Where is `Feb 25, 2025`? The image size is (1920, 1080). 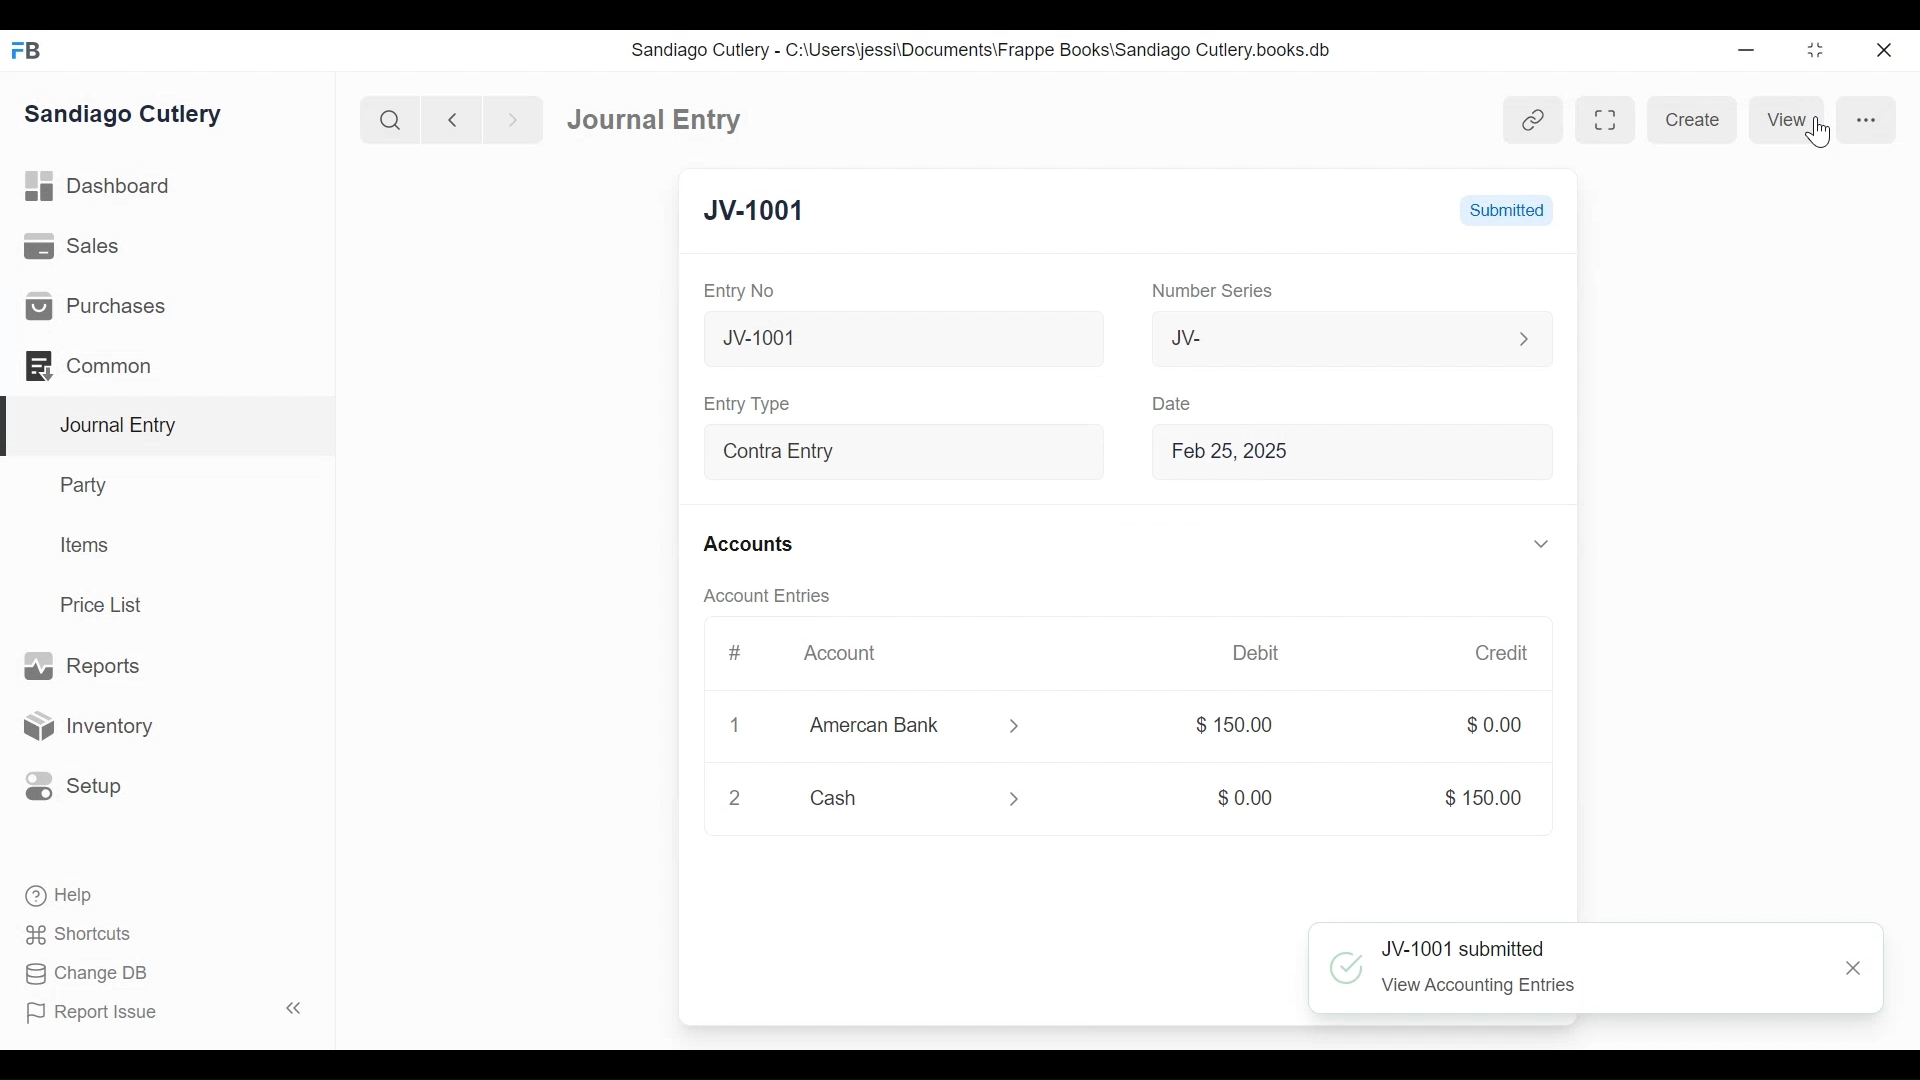 Feb 25, 2025 is located at coordinates (1333, 451).